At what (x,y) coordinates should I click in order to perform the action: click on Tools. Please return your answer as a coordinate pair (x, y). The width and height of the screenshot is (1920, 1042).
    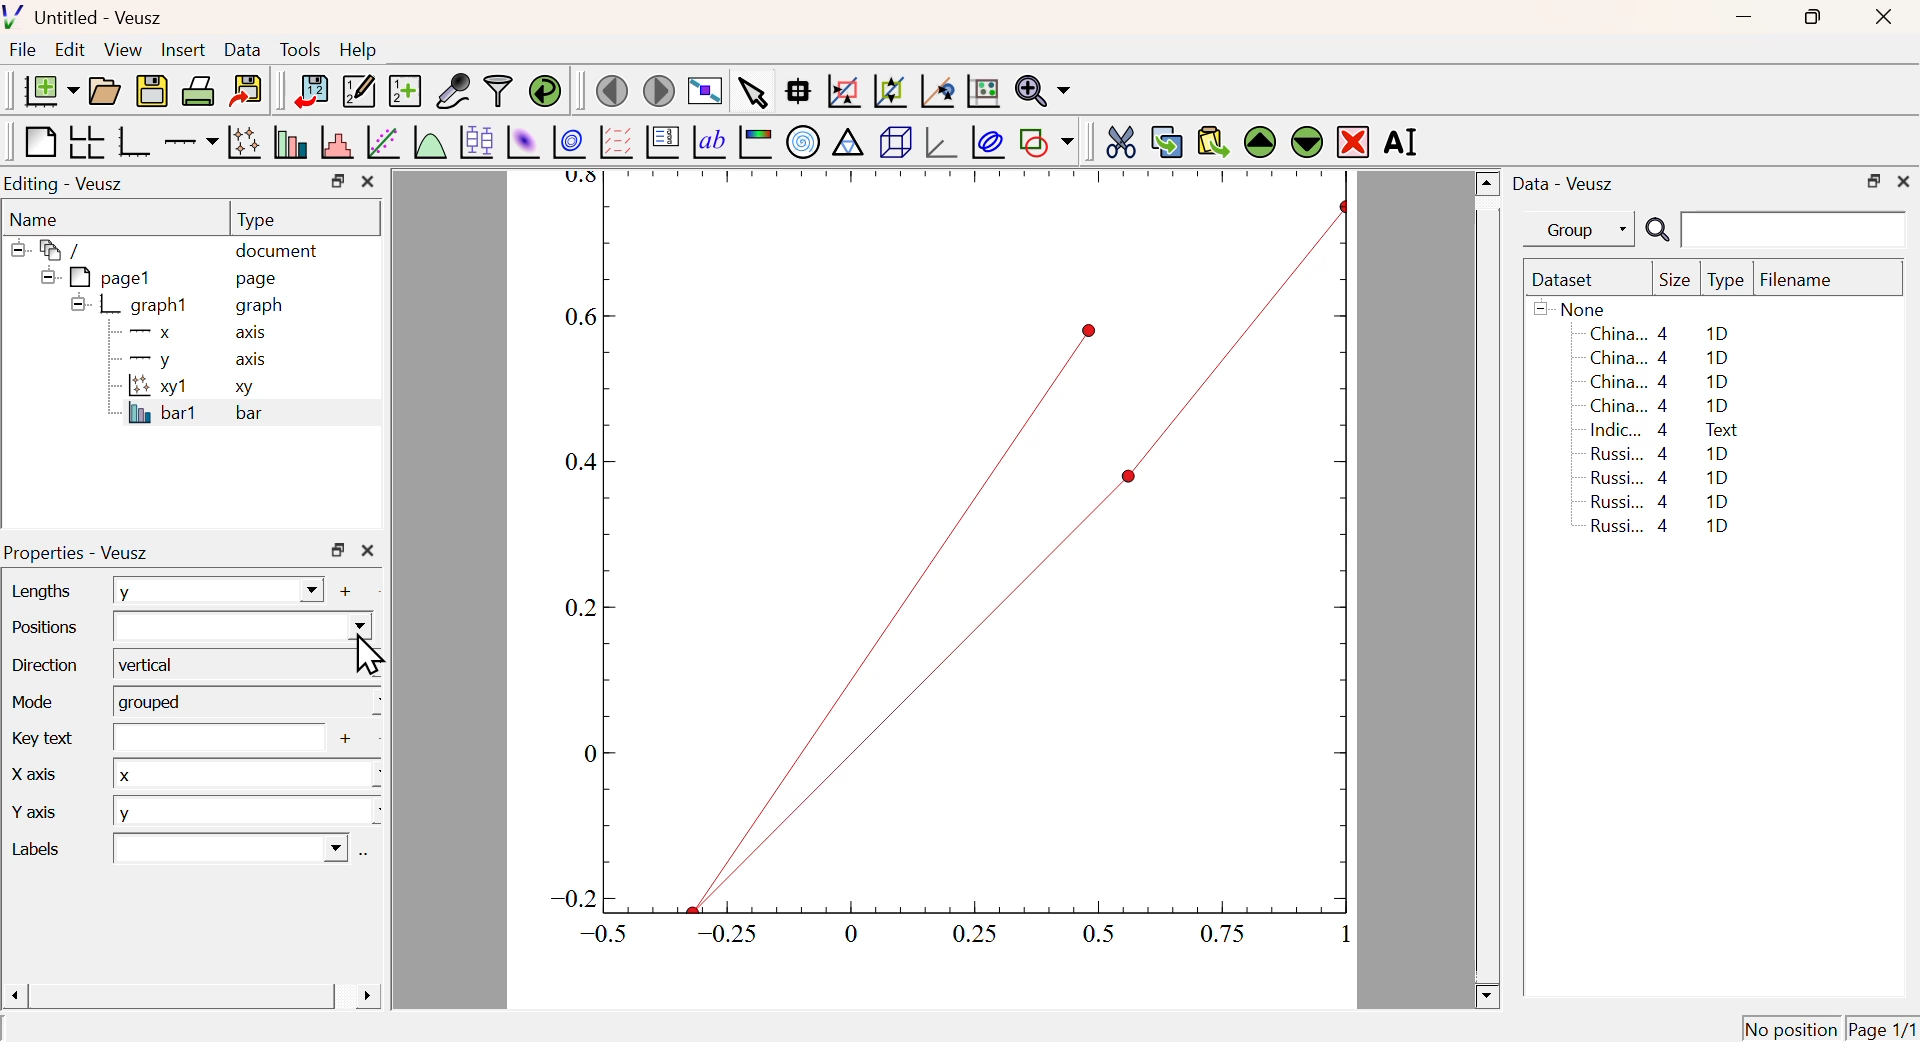
    Looking at the image, I should click on (300, 51).